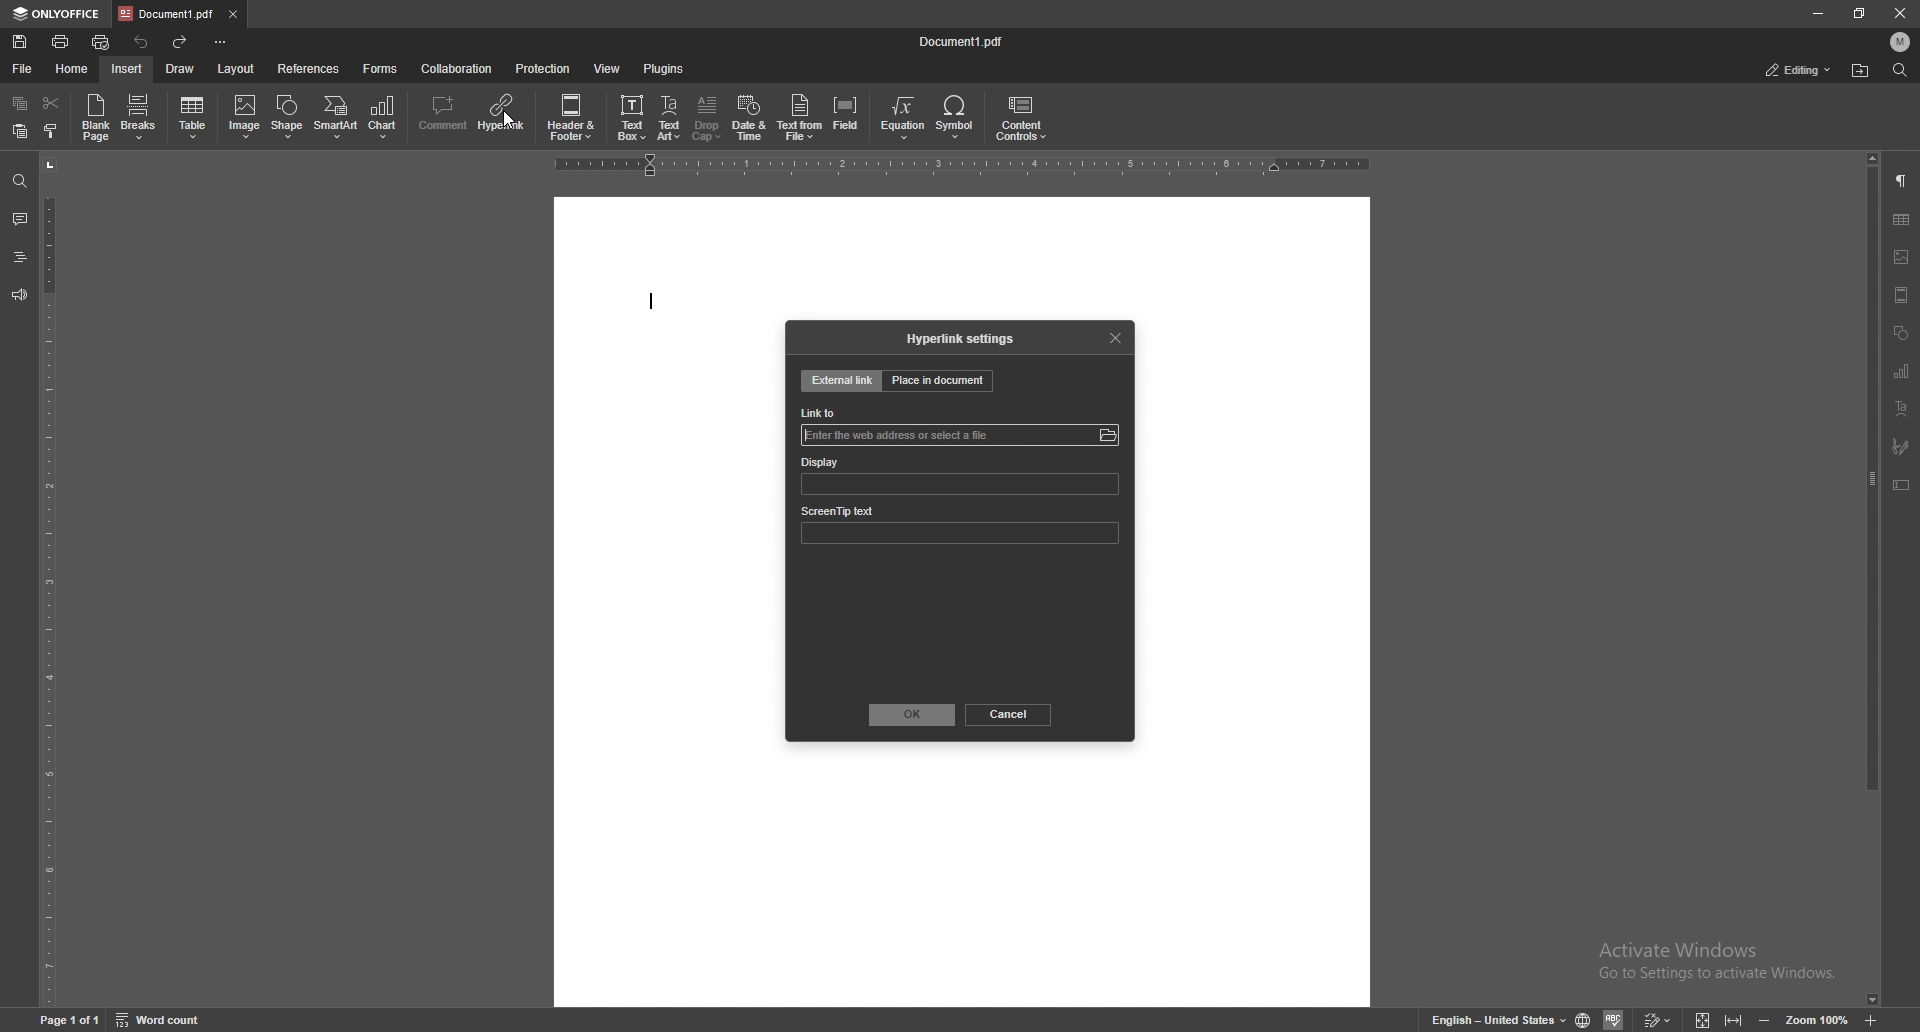  What do you see at coordinates (823, 413) in the screenshot?
I see `link to` at bounding box center [823, 413].